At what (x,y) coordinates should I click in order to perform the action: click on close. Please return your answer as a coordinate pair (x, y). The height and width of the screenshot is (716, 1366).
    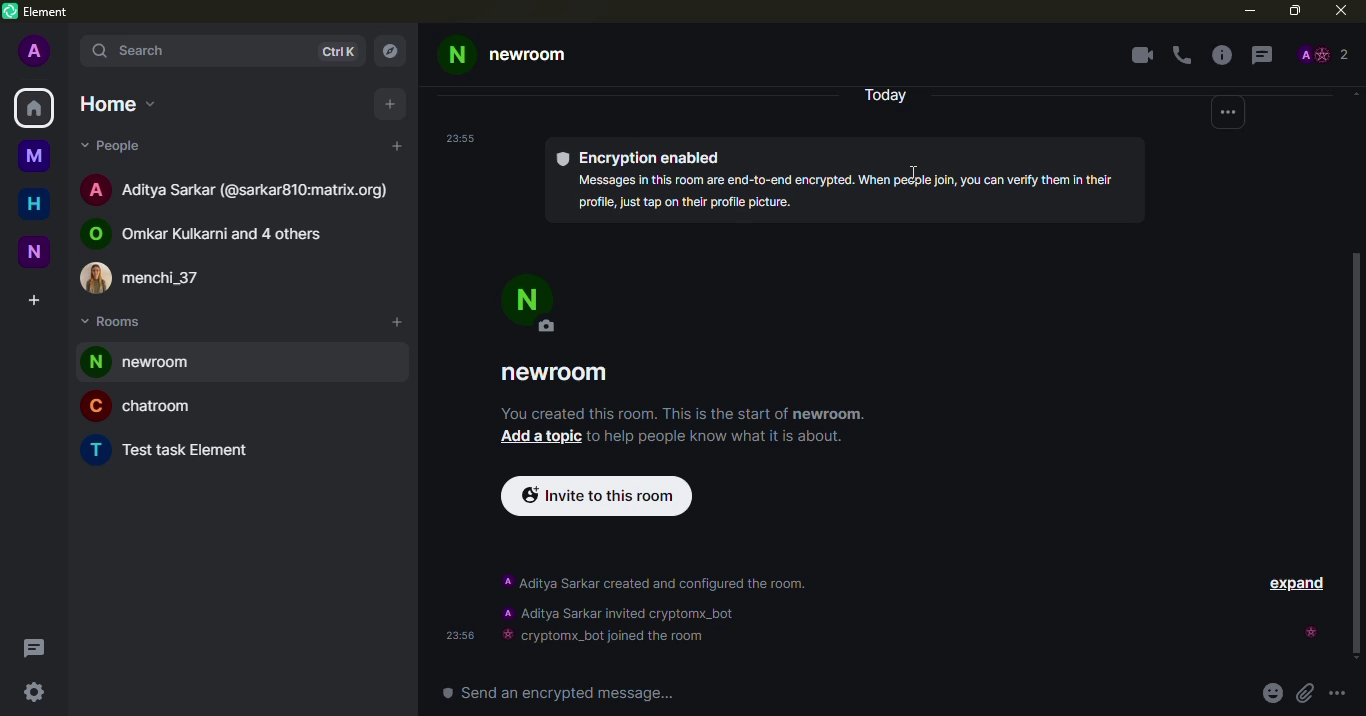
    Looking at the image, I should click on (1340, 13).